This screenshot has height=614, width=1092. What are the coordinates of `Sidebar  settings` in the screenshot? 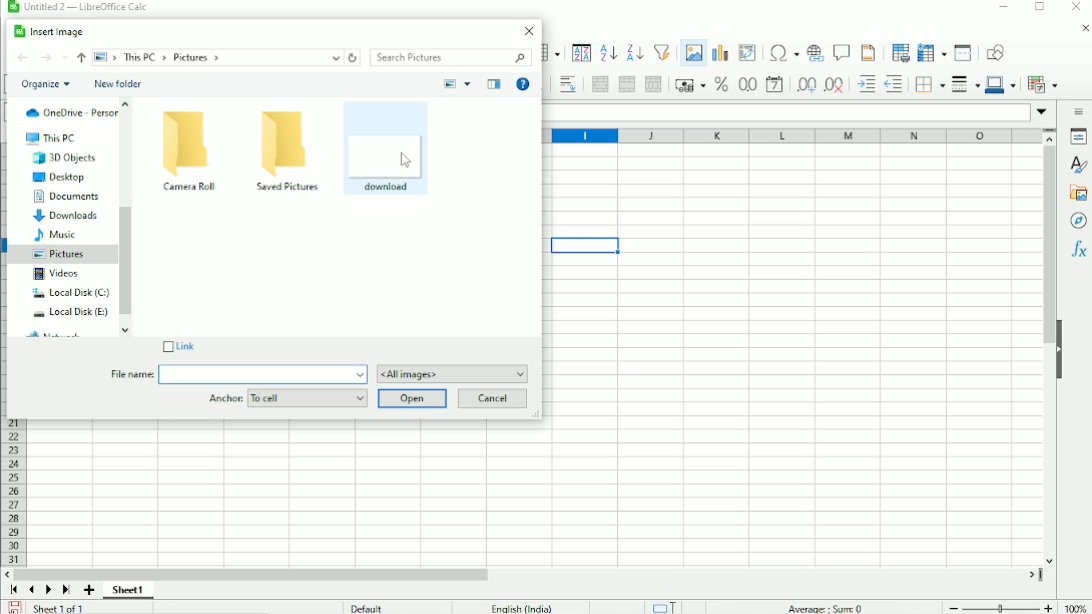 It's located at (1078, 113).